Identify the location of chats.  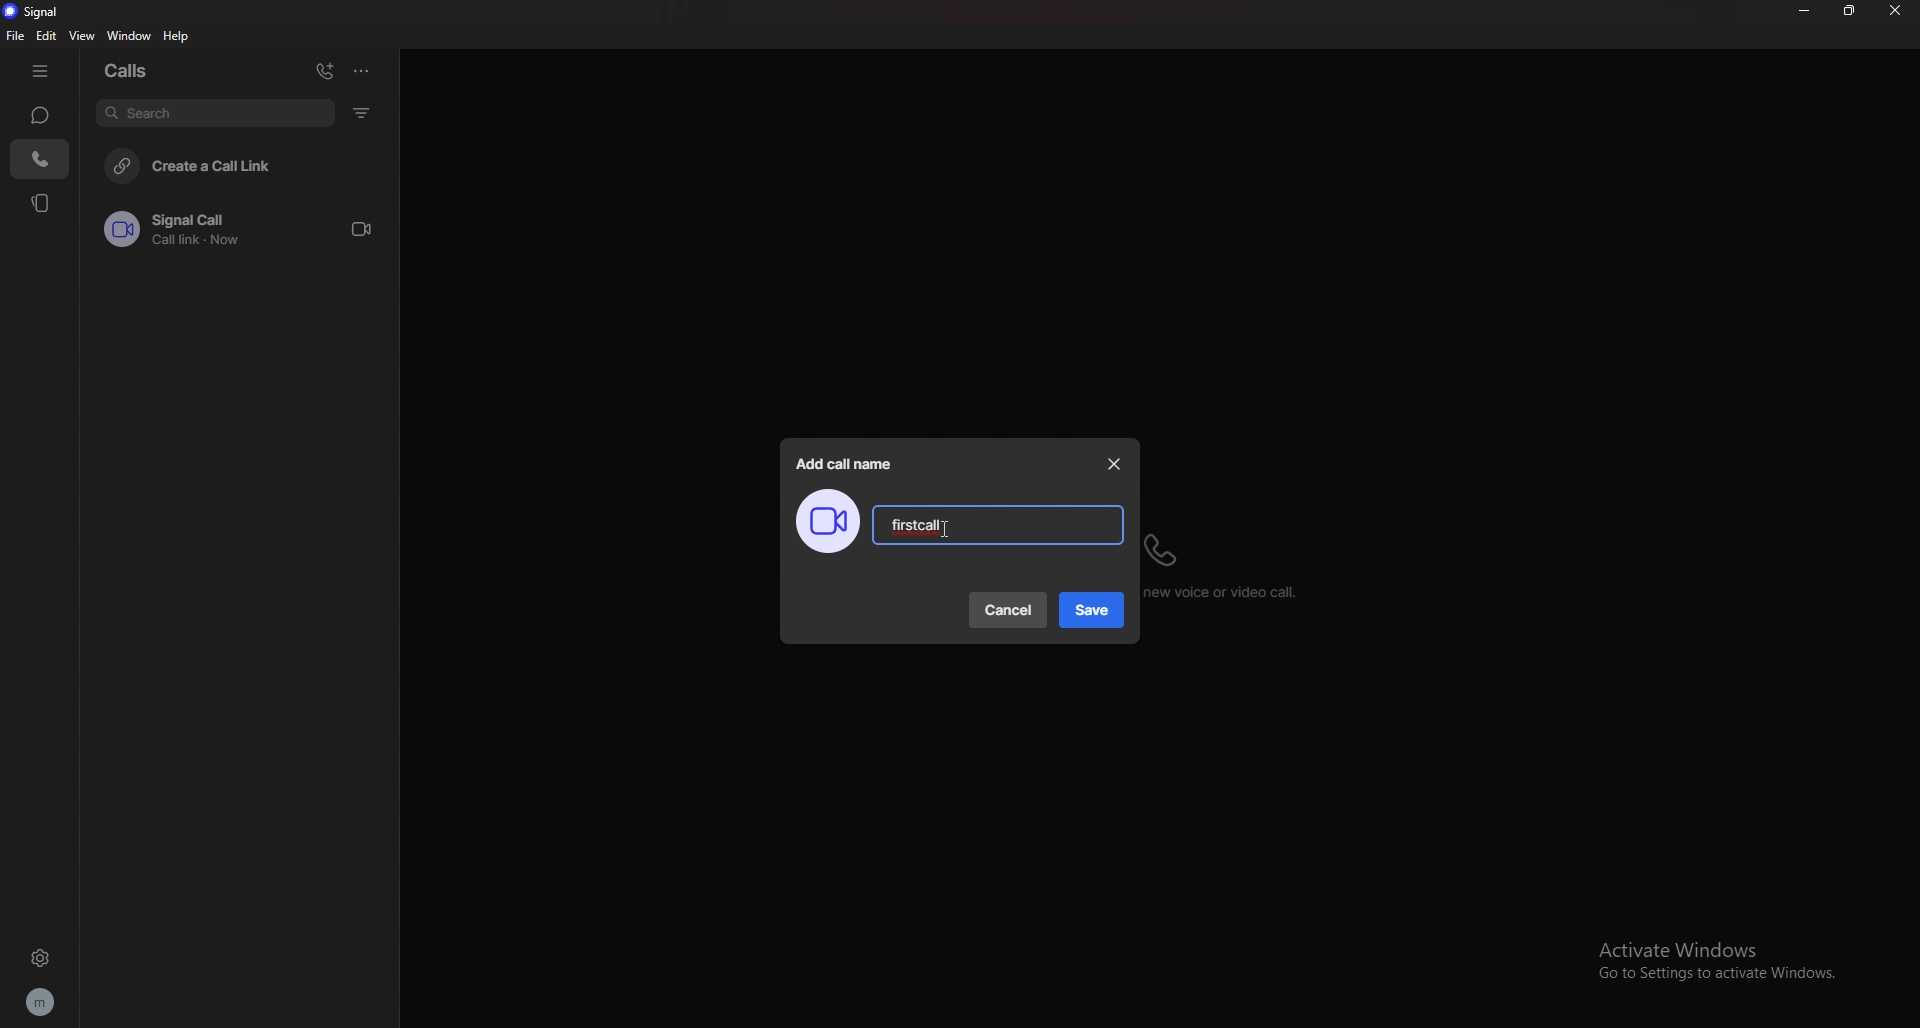
(39, 114).